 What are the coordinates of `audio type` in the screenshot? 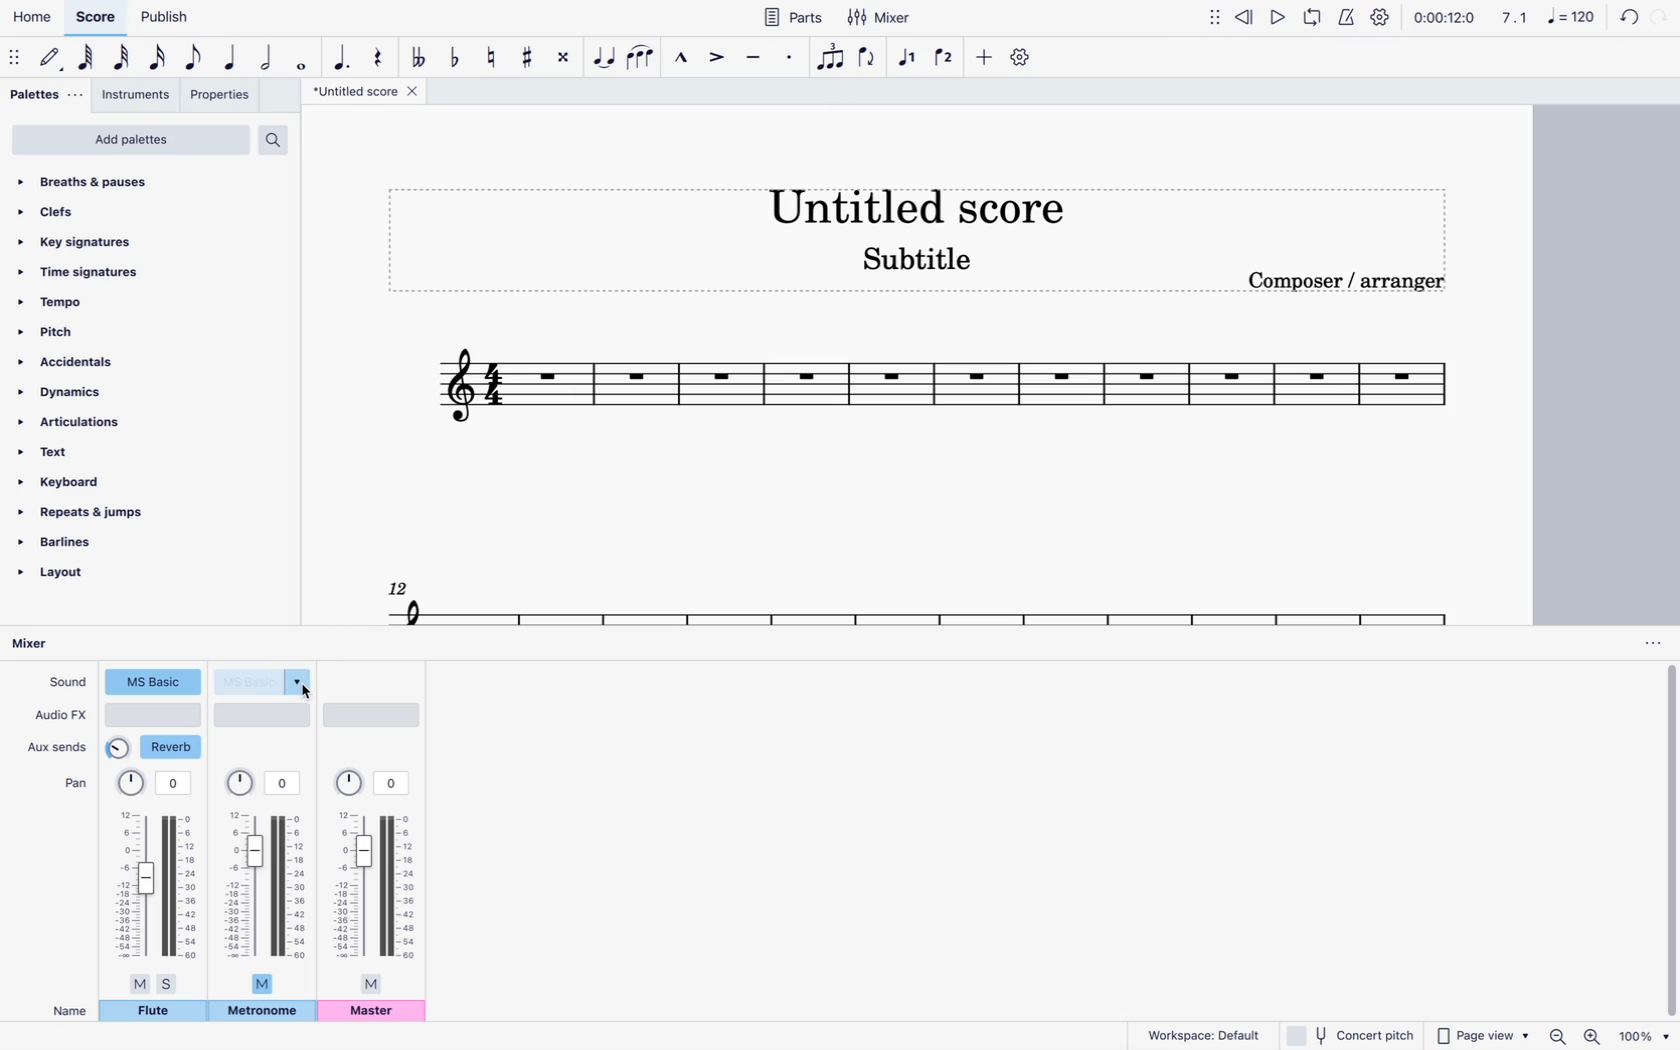 It's located at (378, 715).